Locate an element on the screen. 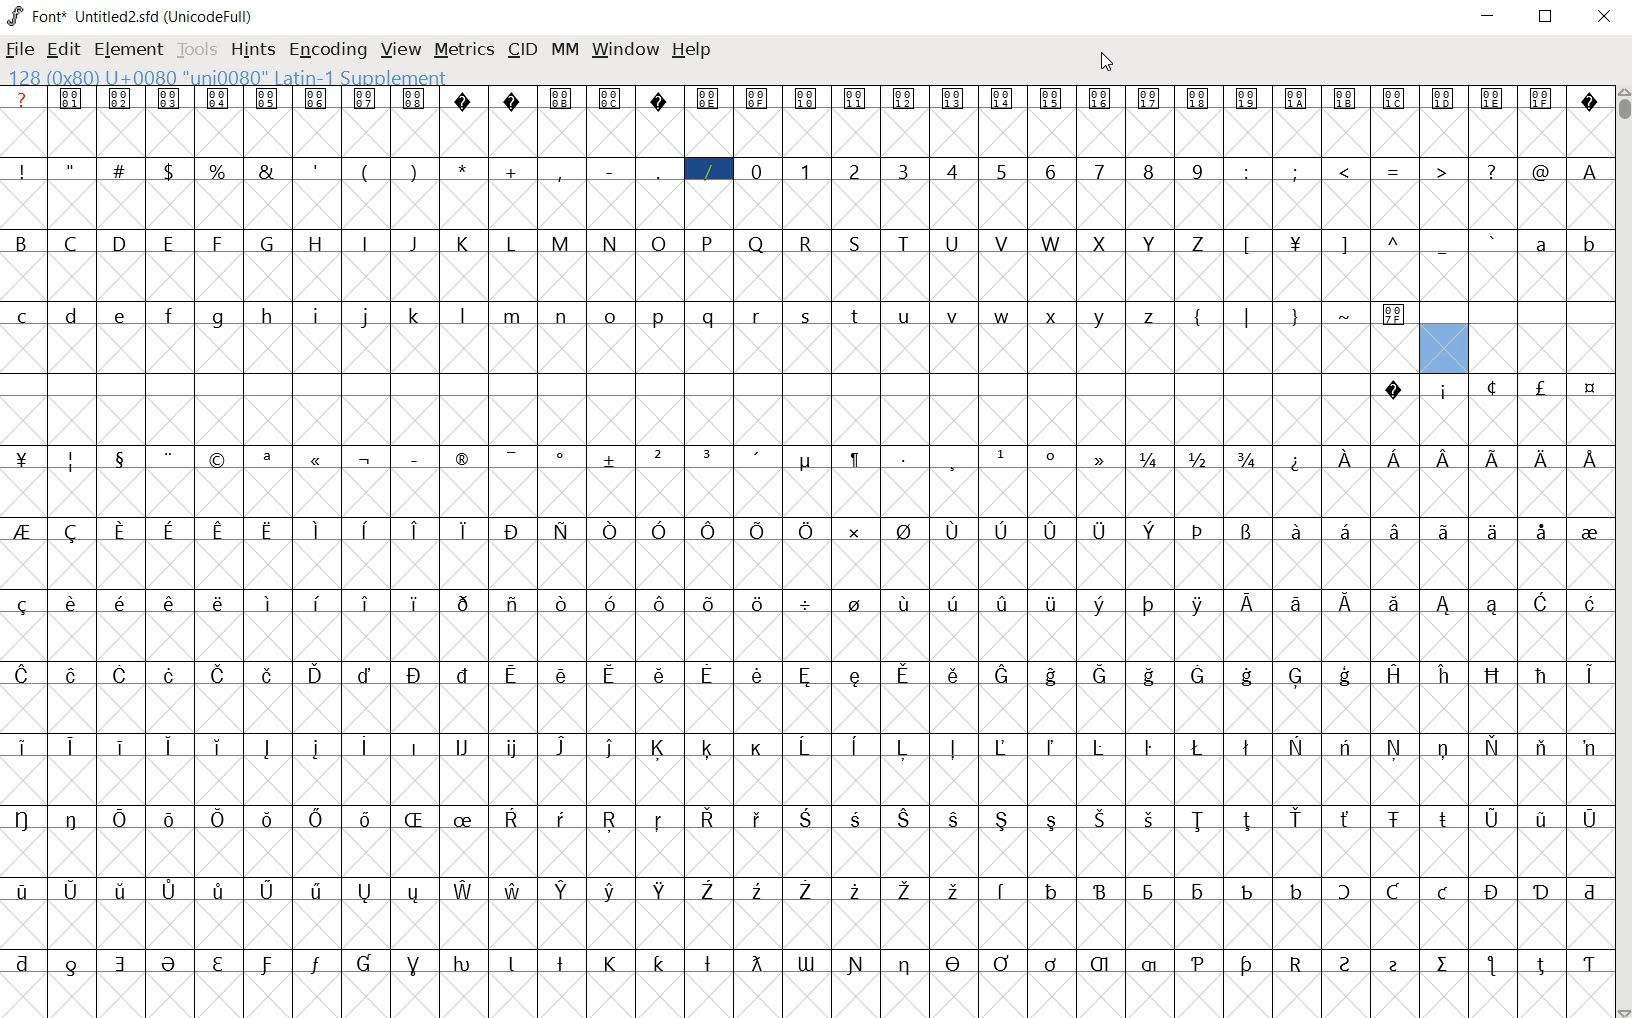  glyph is located at coordinates (318, 316).